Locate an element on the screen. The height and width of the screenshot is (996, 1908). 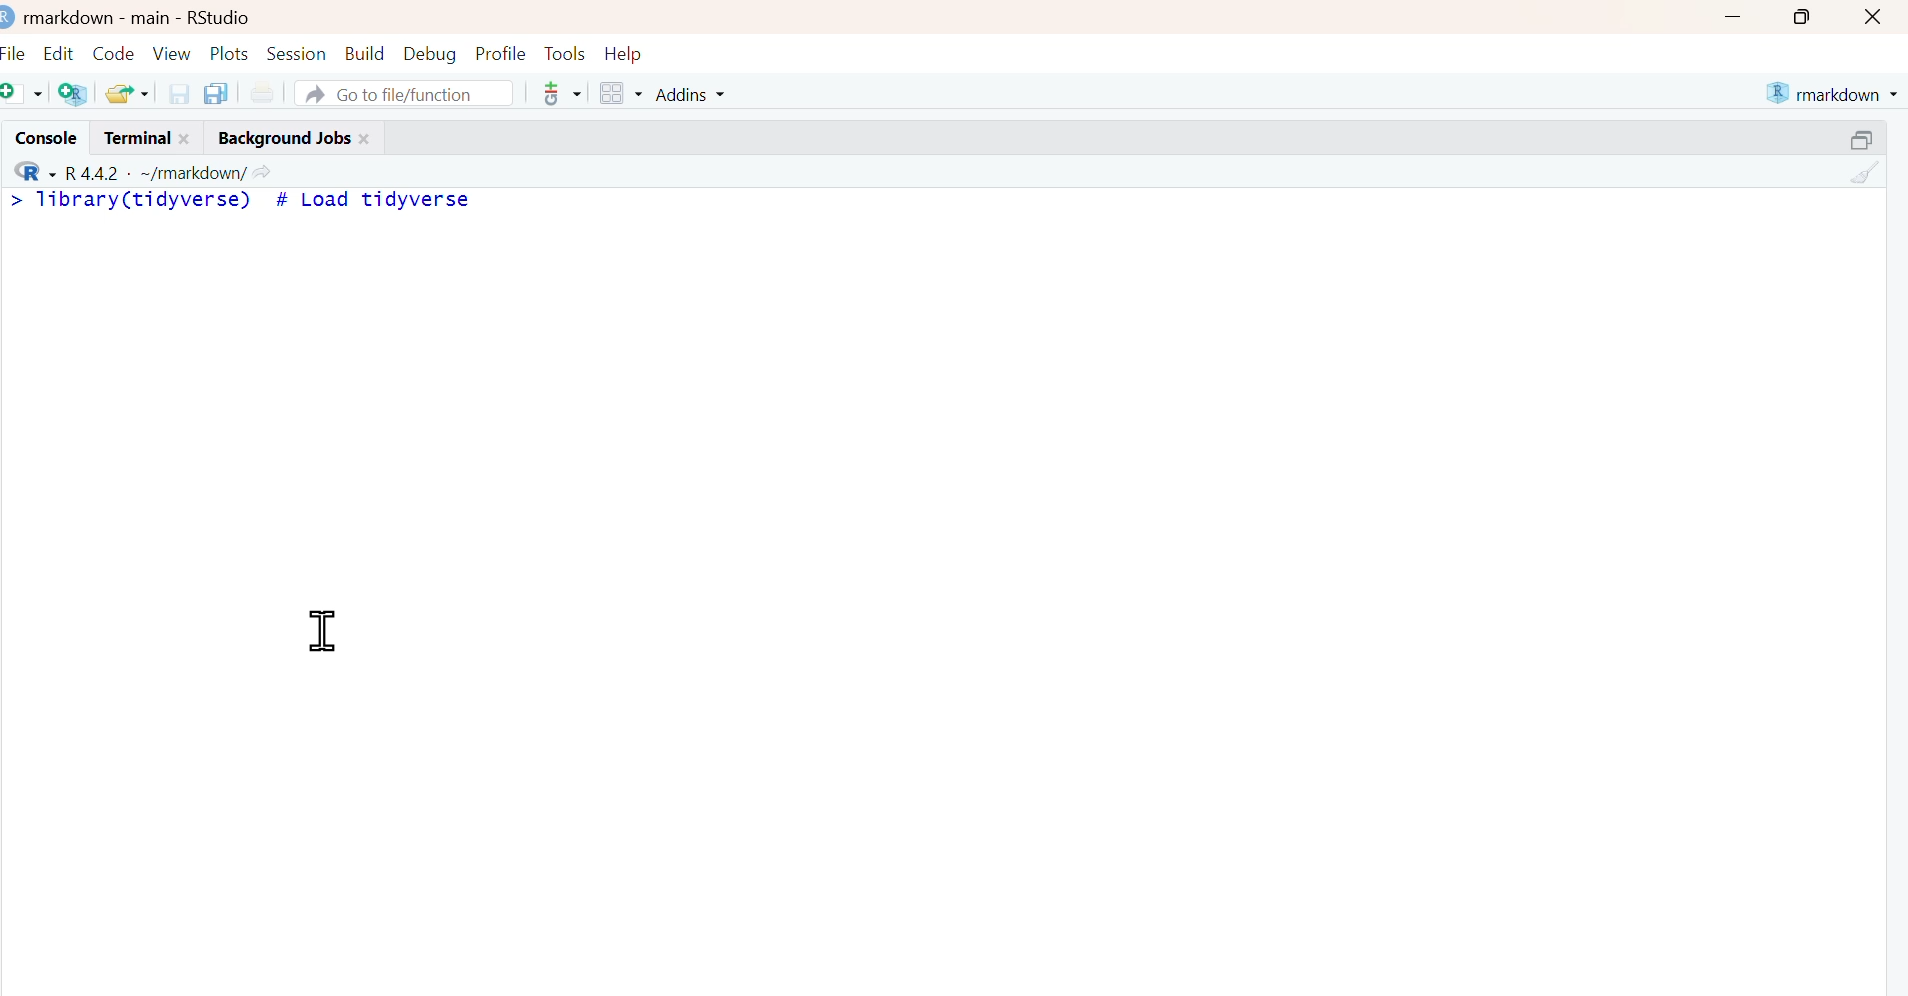
new file is located at coordinates (24, 92).